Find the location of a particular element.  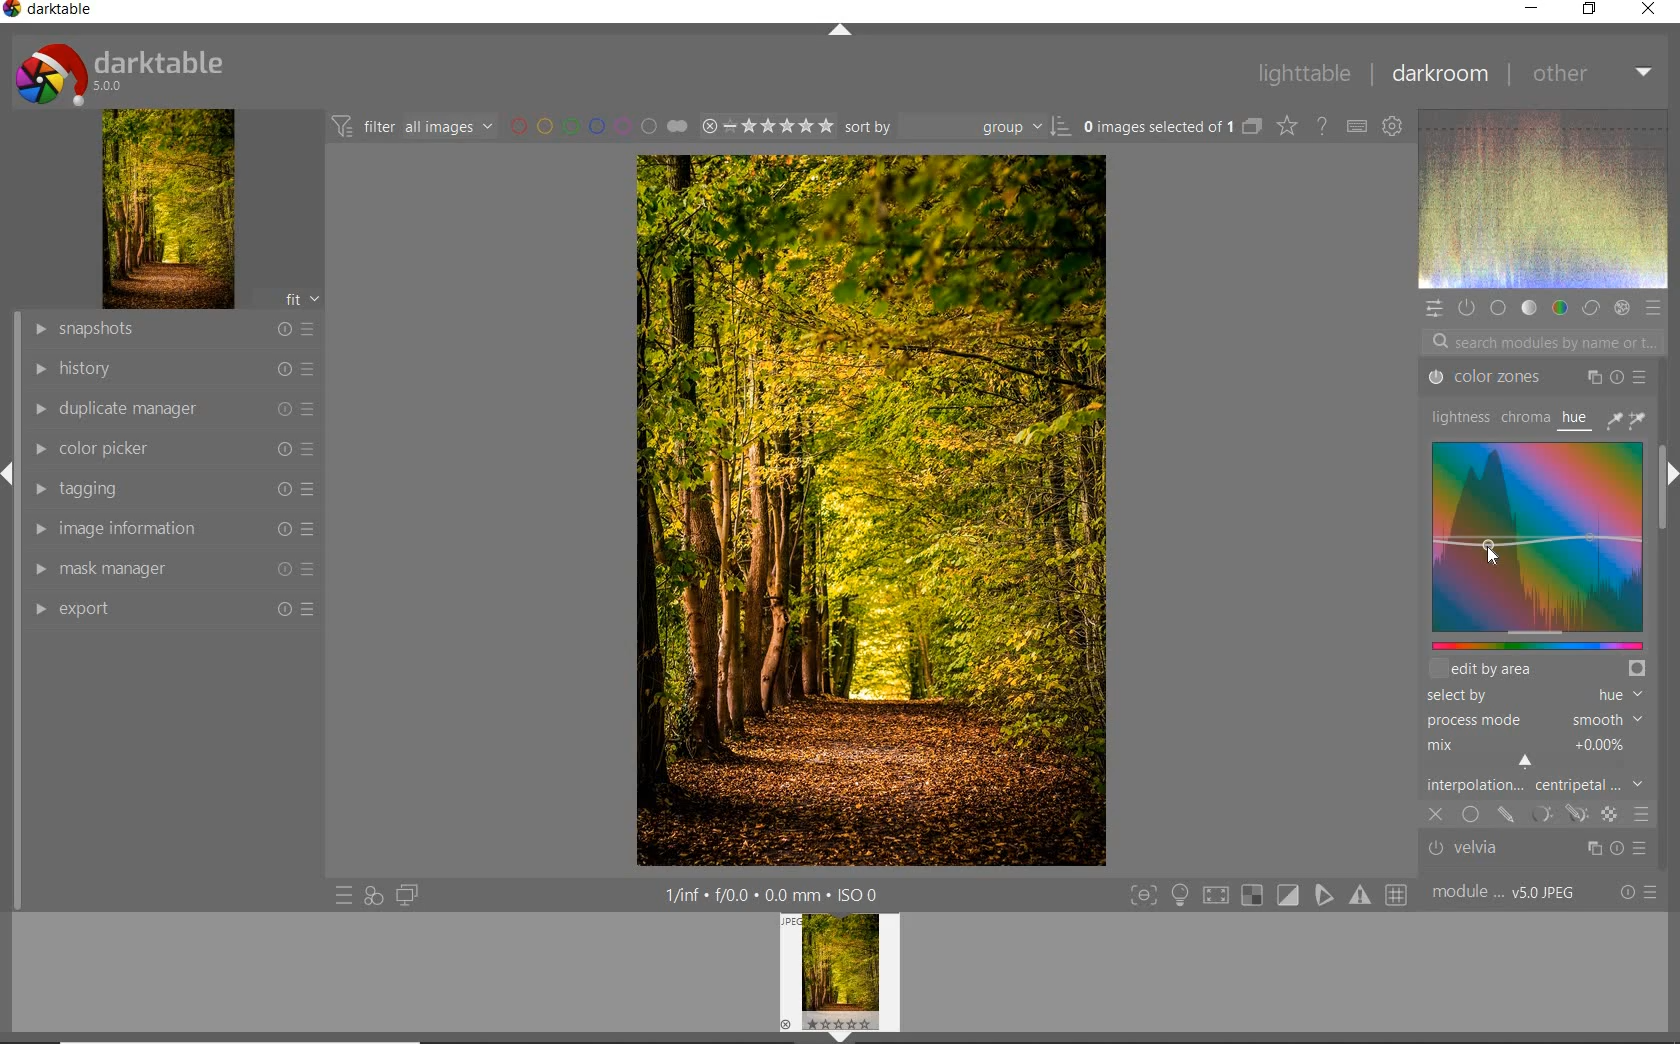

lightness is located at coordinates (1457, 418).